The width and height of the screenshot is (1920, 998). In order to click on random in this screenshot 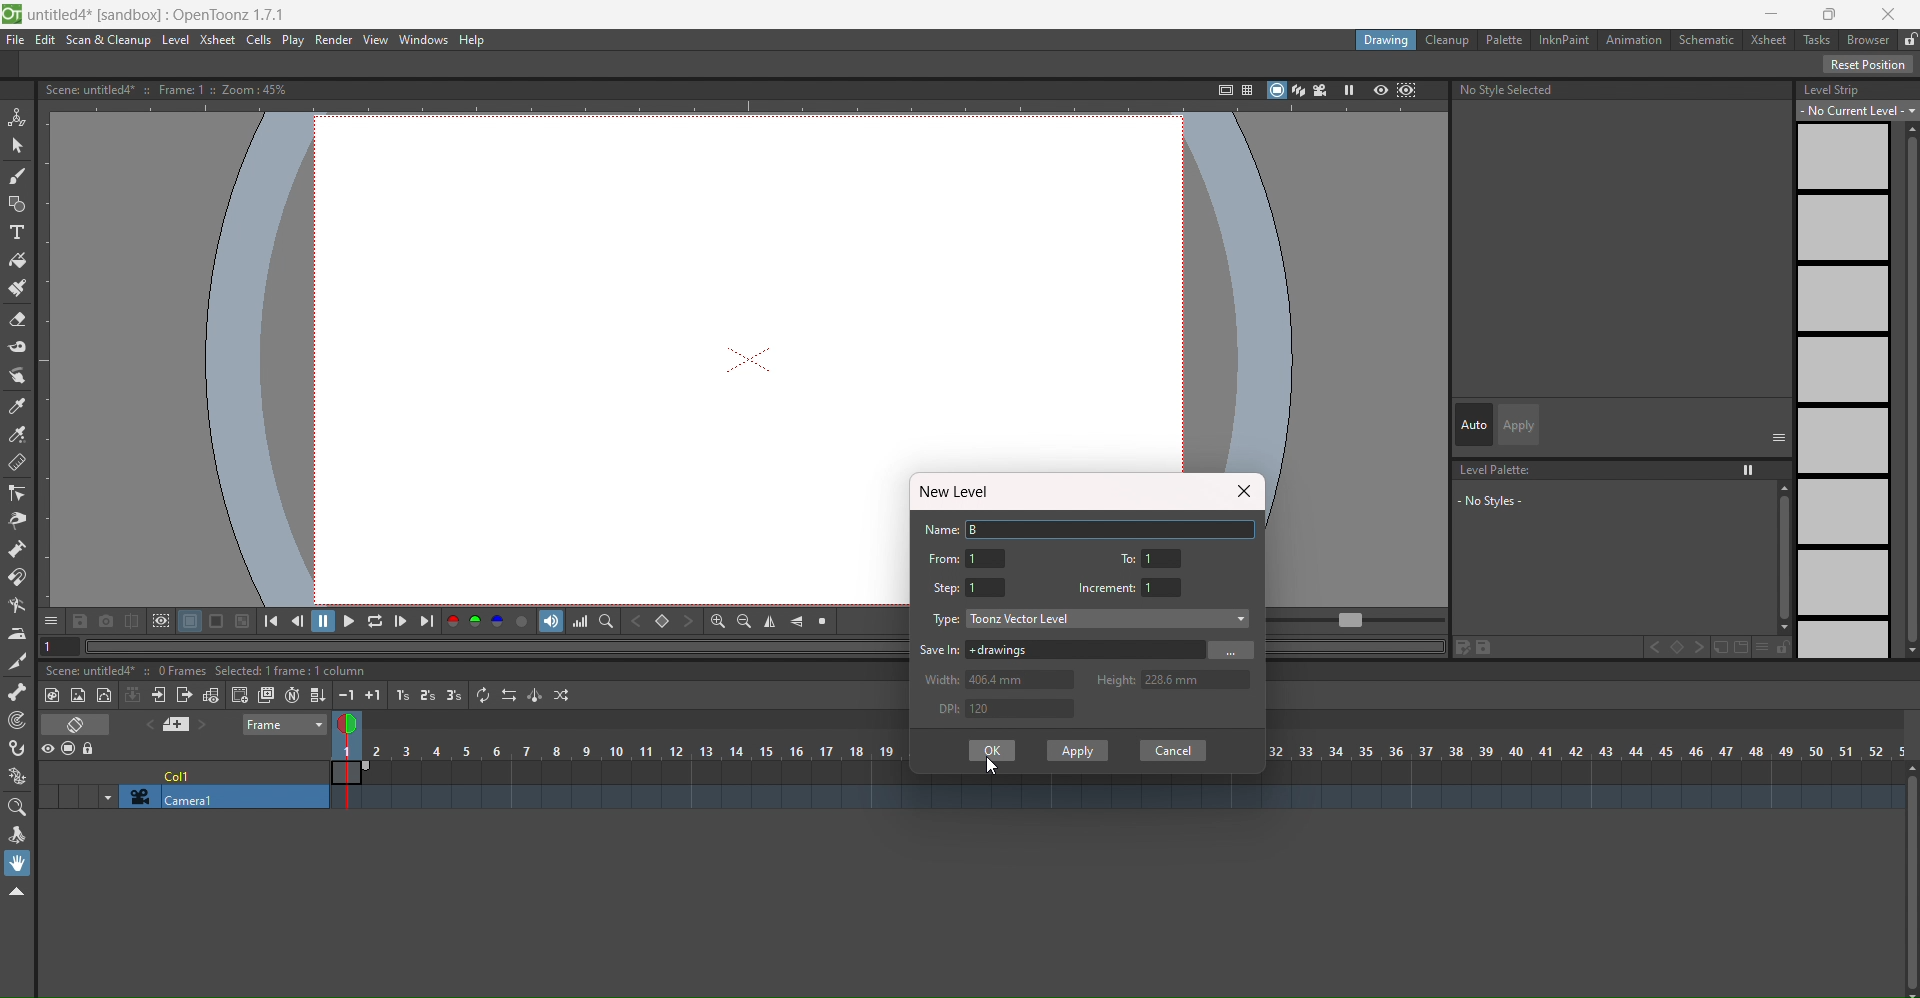, I will do `click(564, 695)`.